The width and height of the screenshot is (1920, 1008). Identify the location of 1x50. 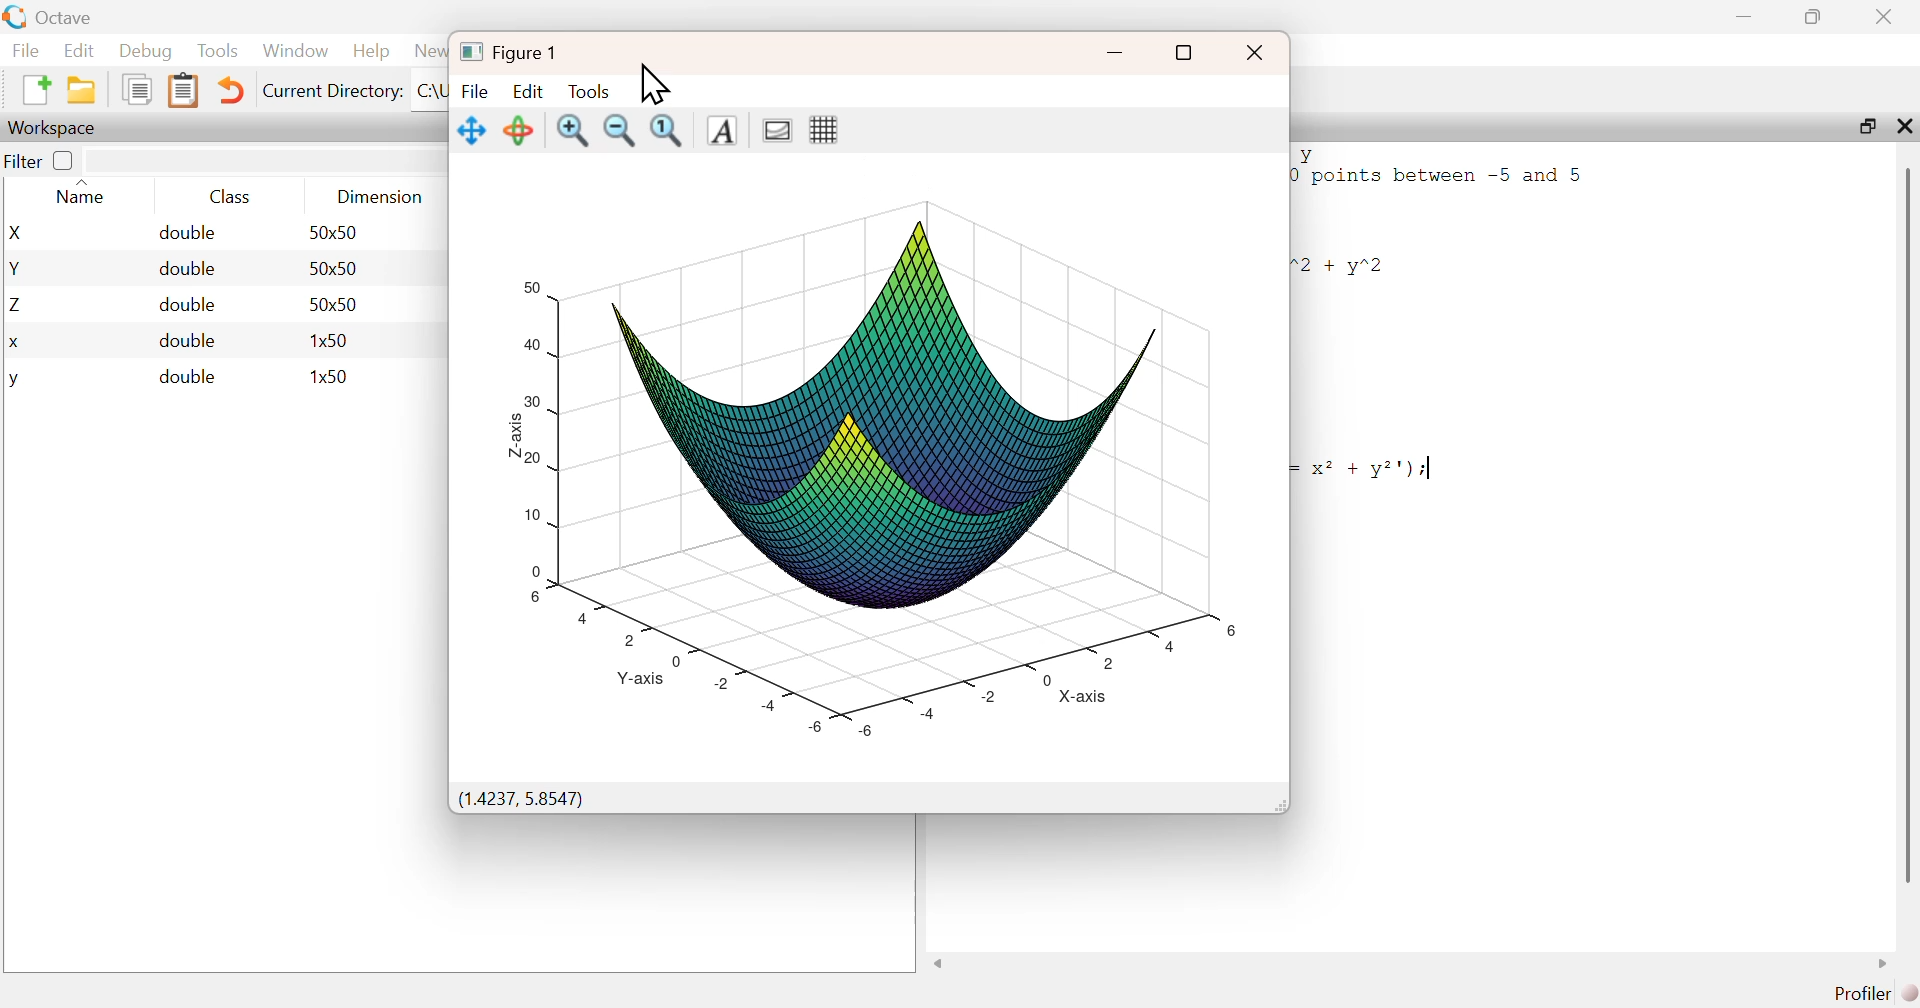
(332, 340).